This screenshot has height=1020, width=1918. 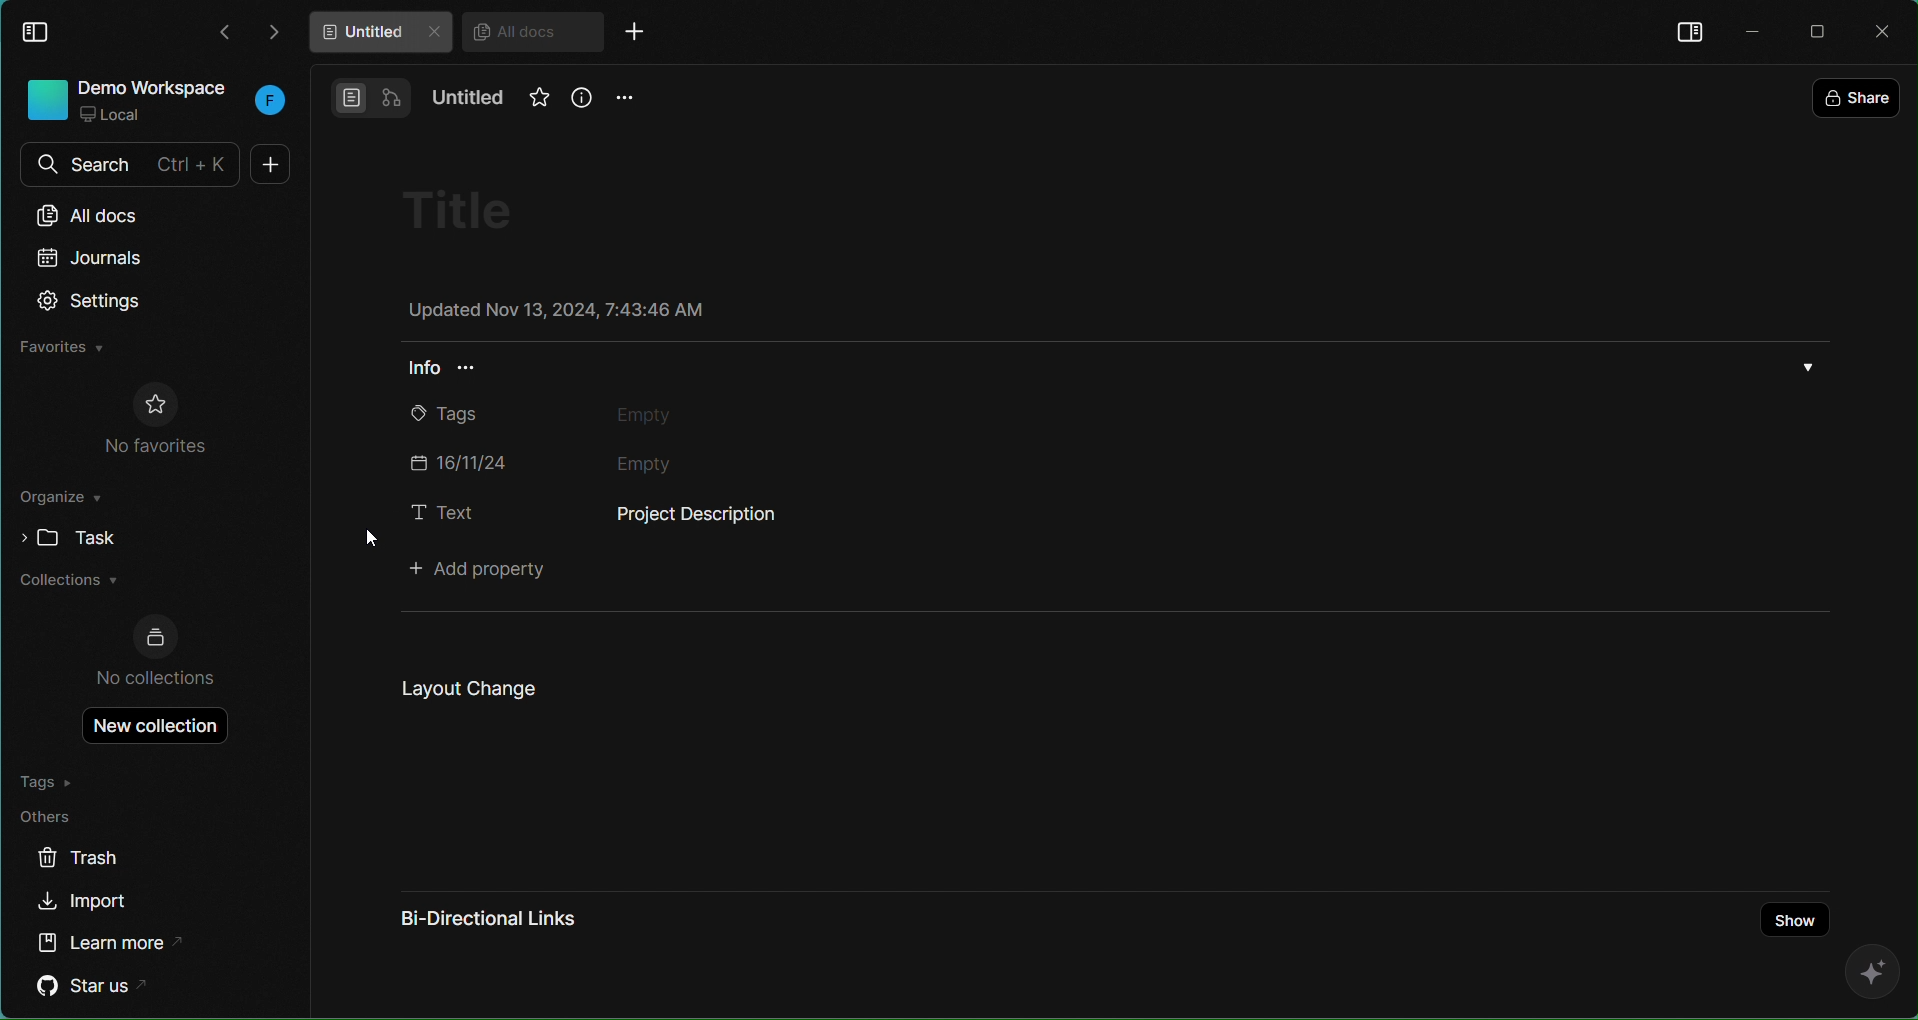 I want to click on +, so click(x=266, y=164).